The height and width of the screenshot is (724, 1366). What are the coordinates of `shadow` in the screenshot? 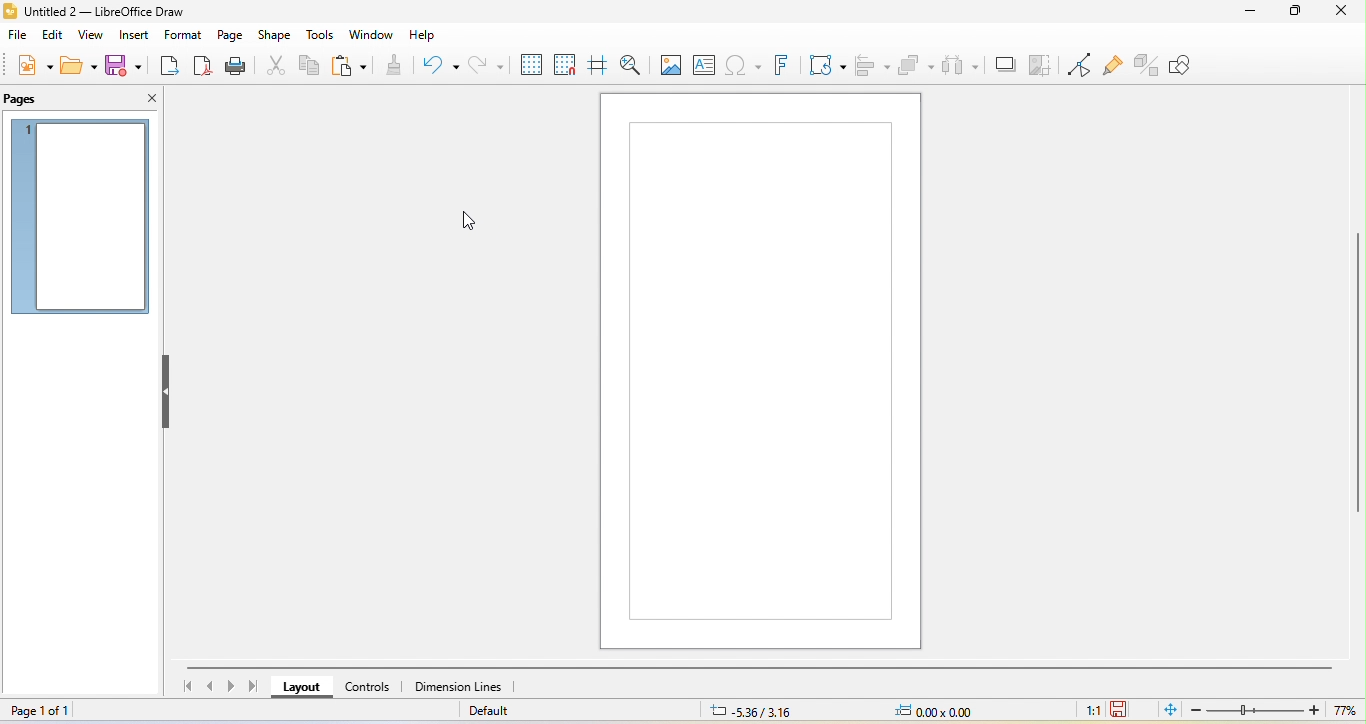 It's located at (1008, 66).